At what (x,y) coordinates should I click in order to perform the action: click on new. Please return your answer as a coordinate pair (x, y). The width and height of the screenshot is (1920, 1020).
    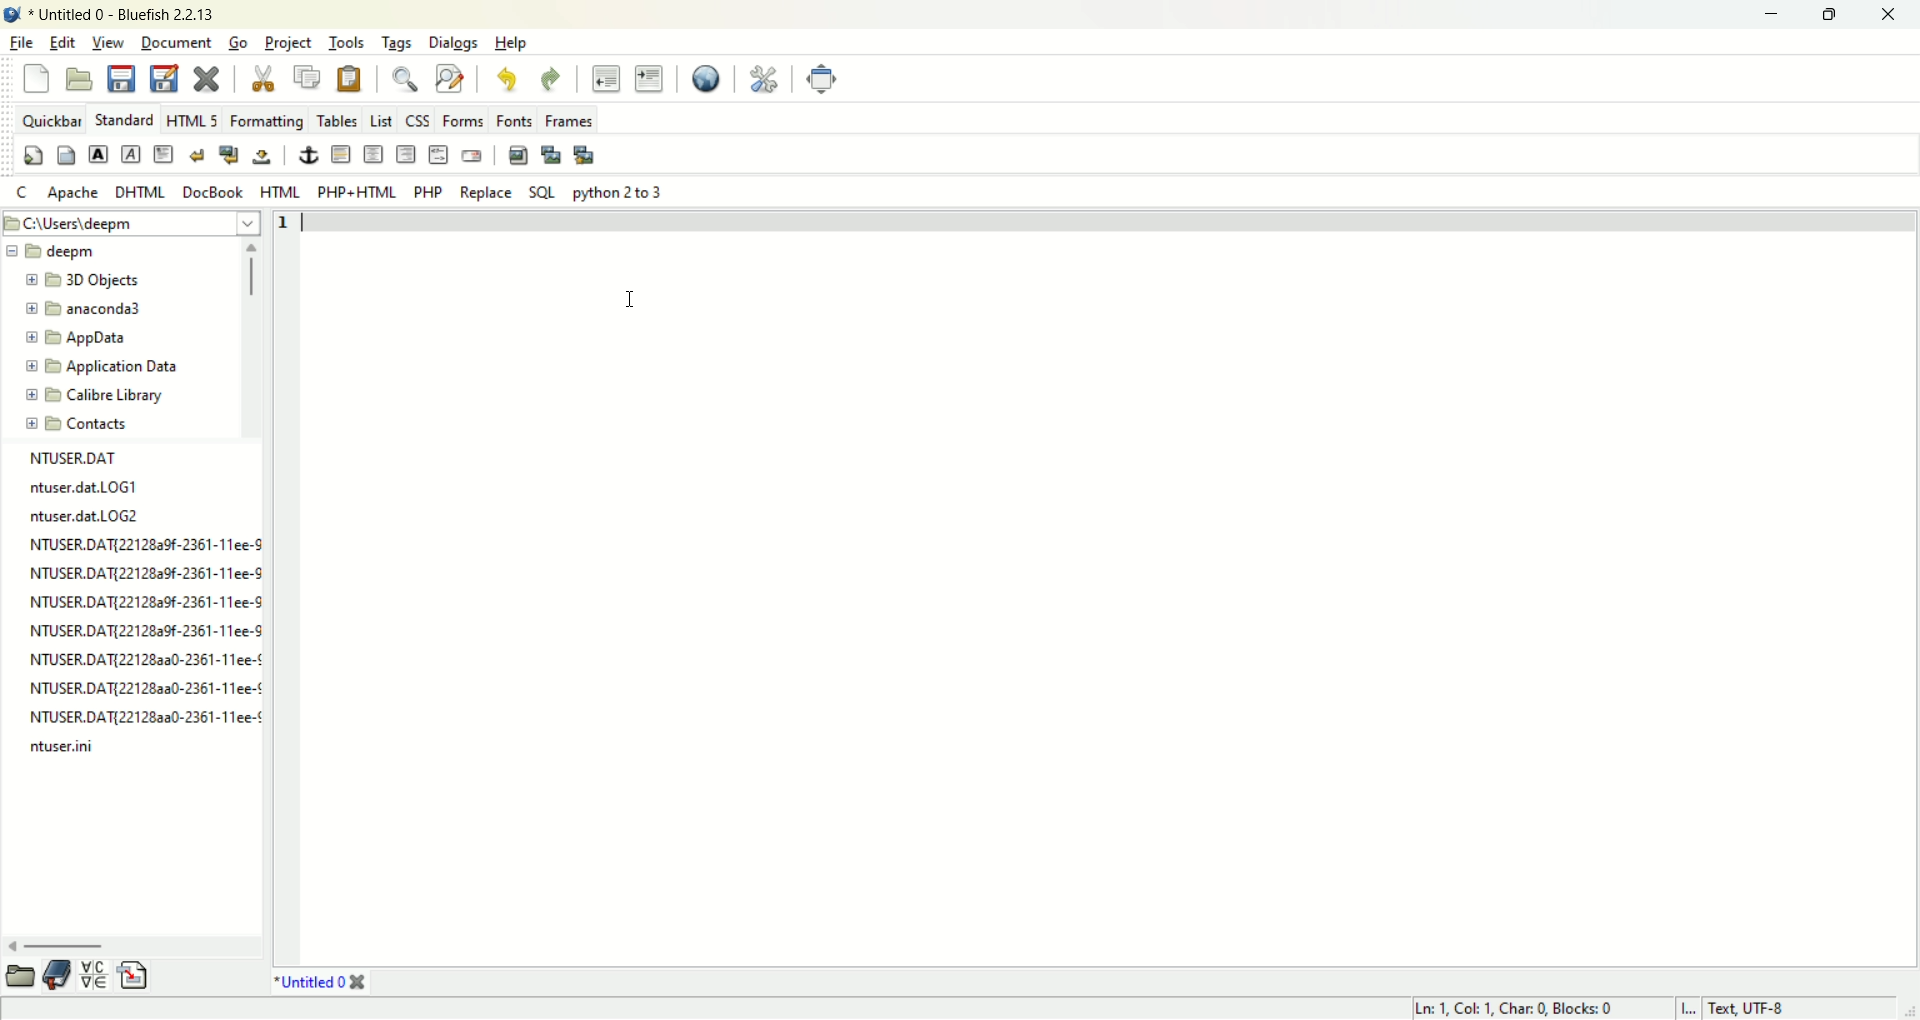
    Looking at the image, I should click on (31, 75).